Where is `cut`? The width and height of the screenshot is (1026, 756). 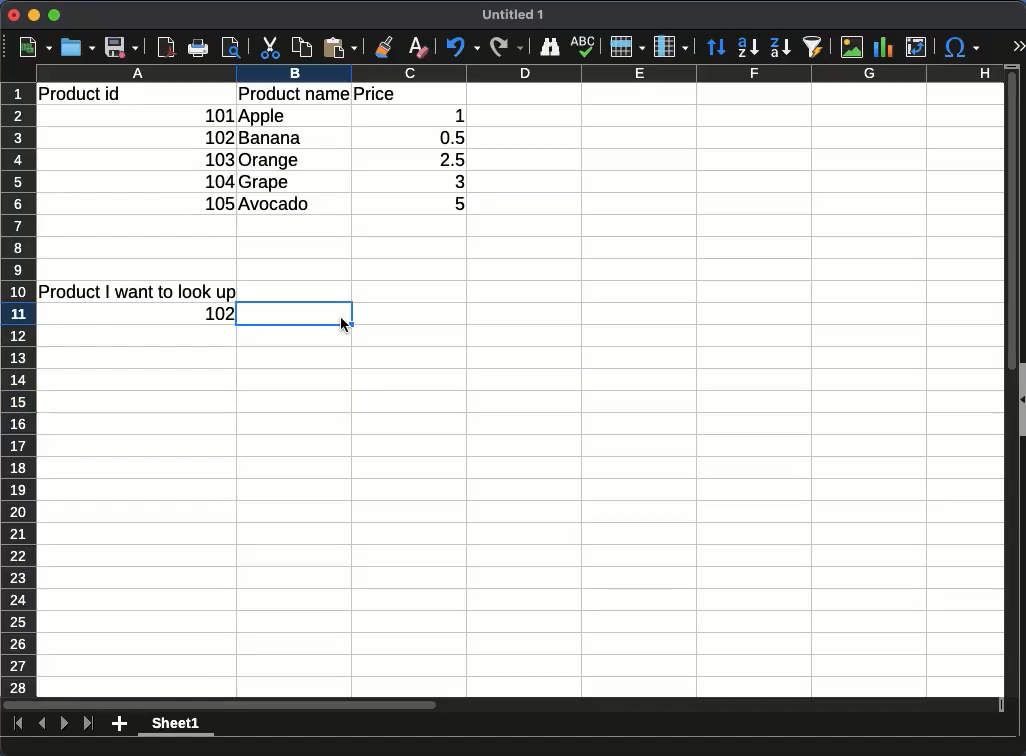 cut is located at coordinates (270, 47).